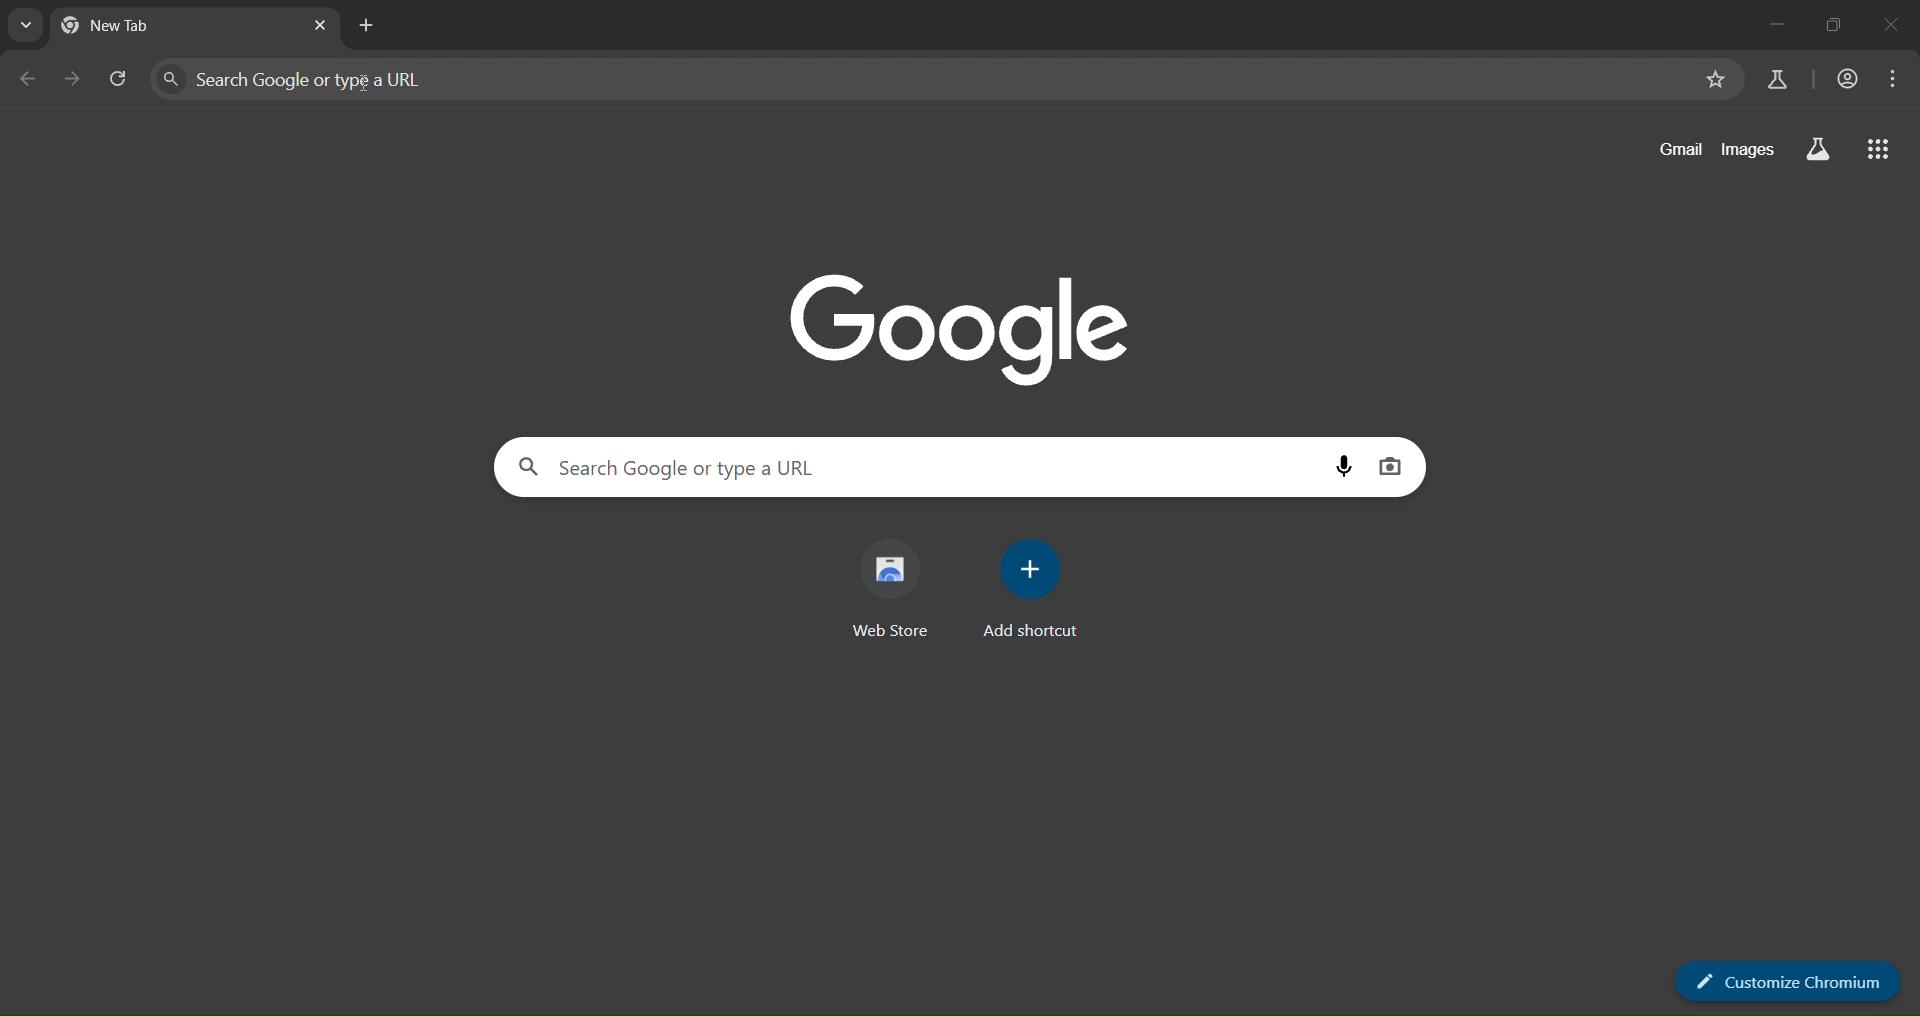 The width and height of the screenshot is (1920, 1016). Describe the element at coordinates (897, 589) in the screenshot. I see `web store` at that location.